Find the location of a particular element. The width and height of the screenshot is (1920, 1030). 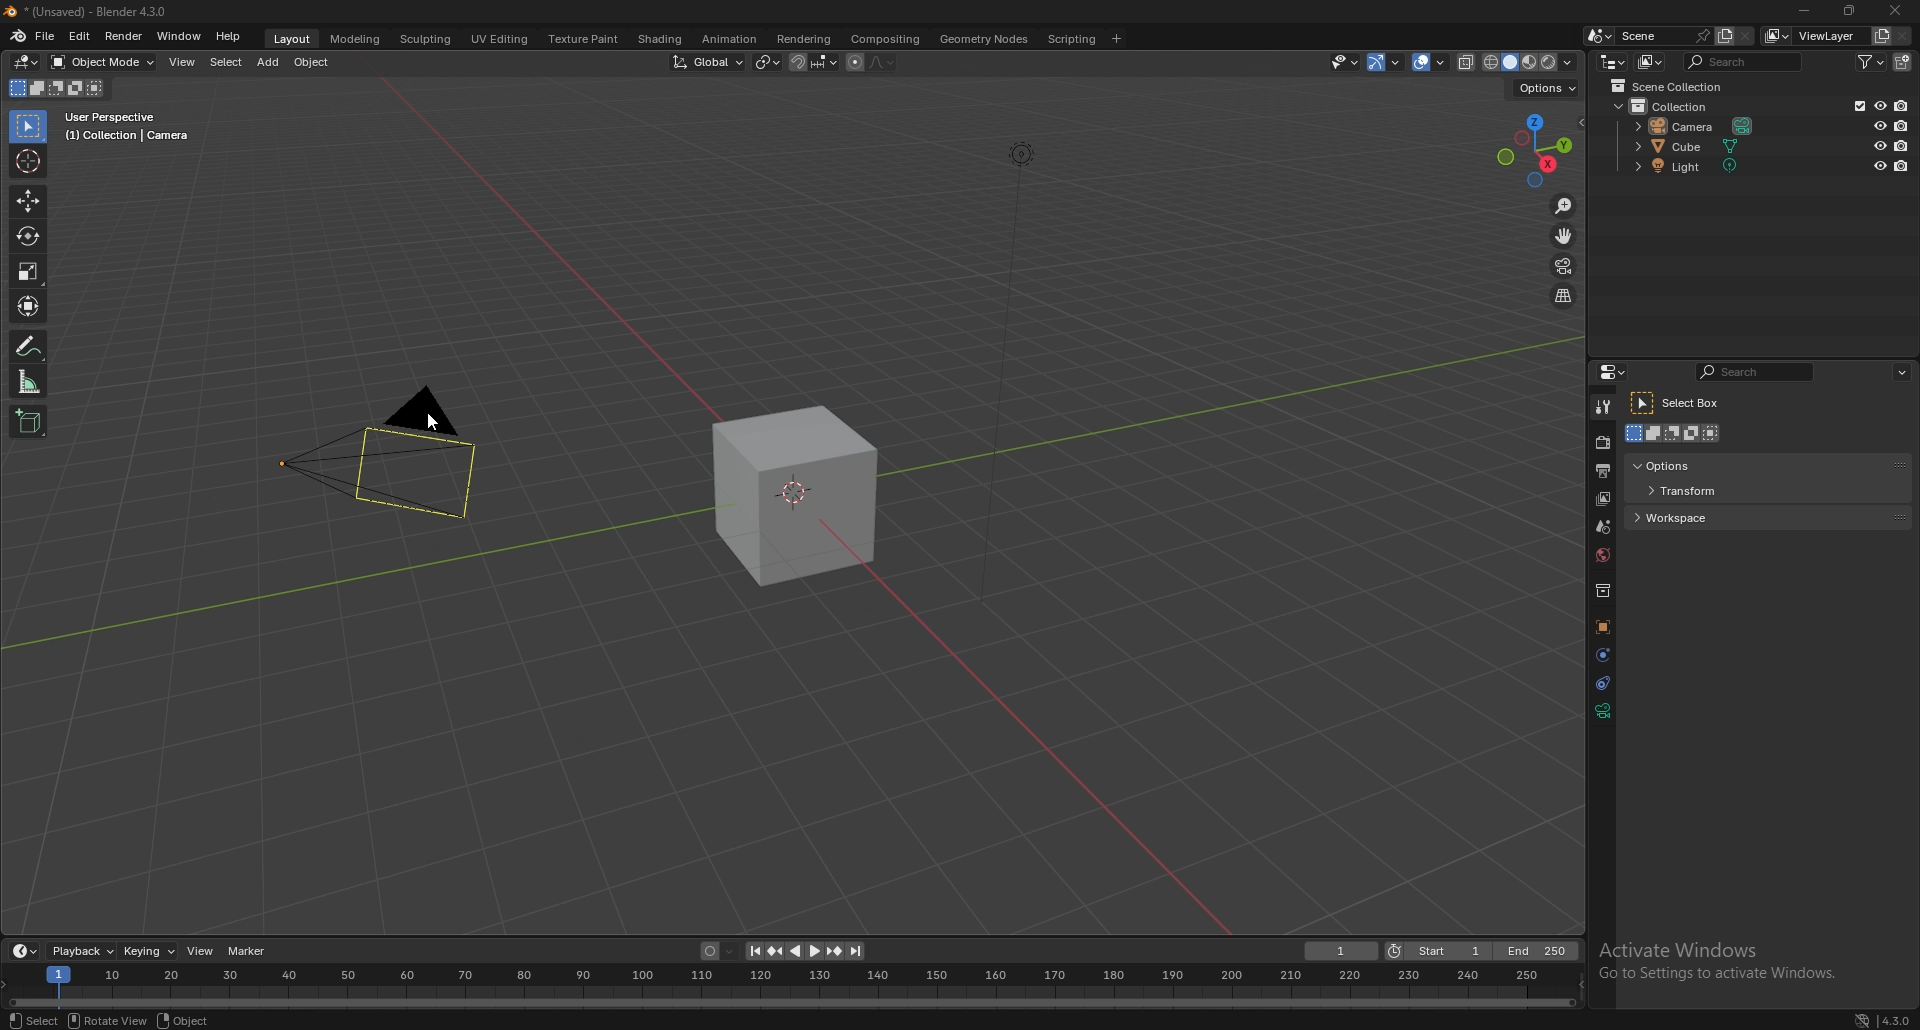

editor type is located at coordinates (25, 62).